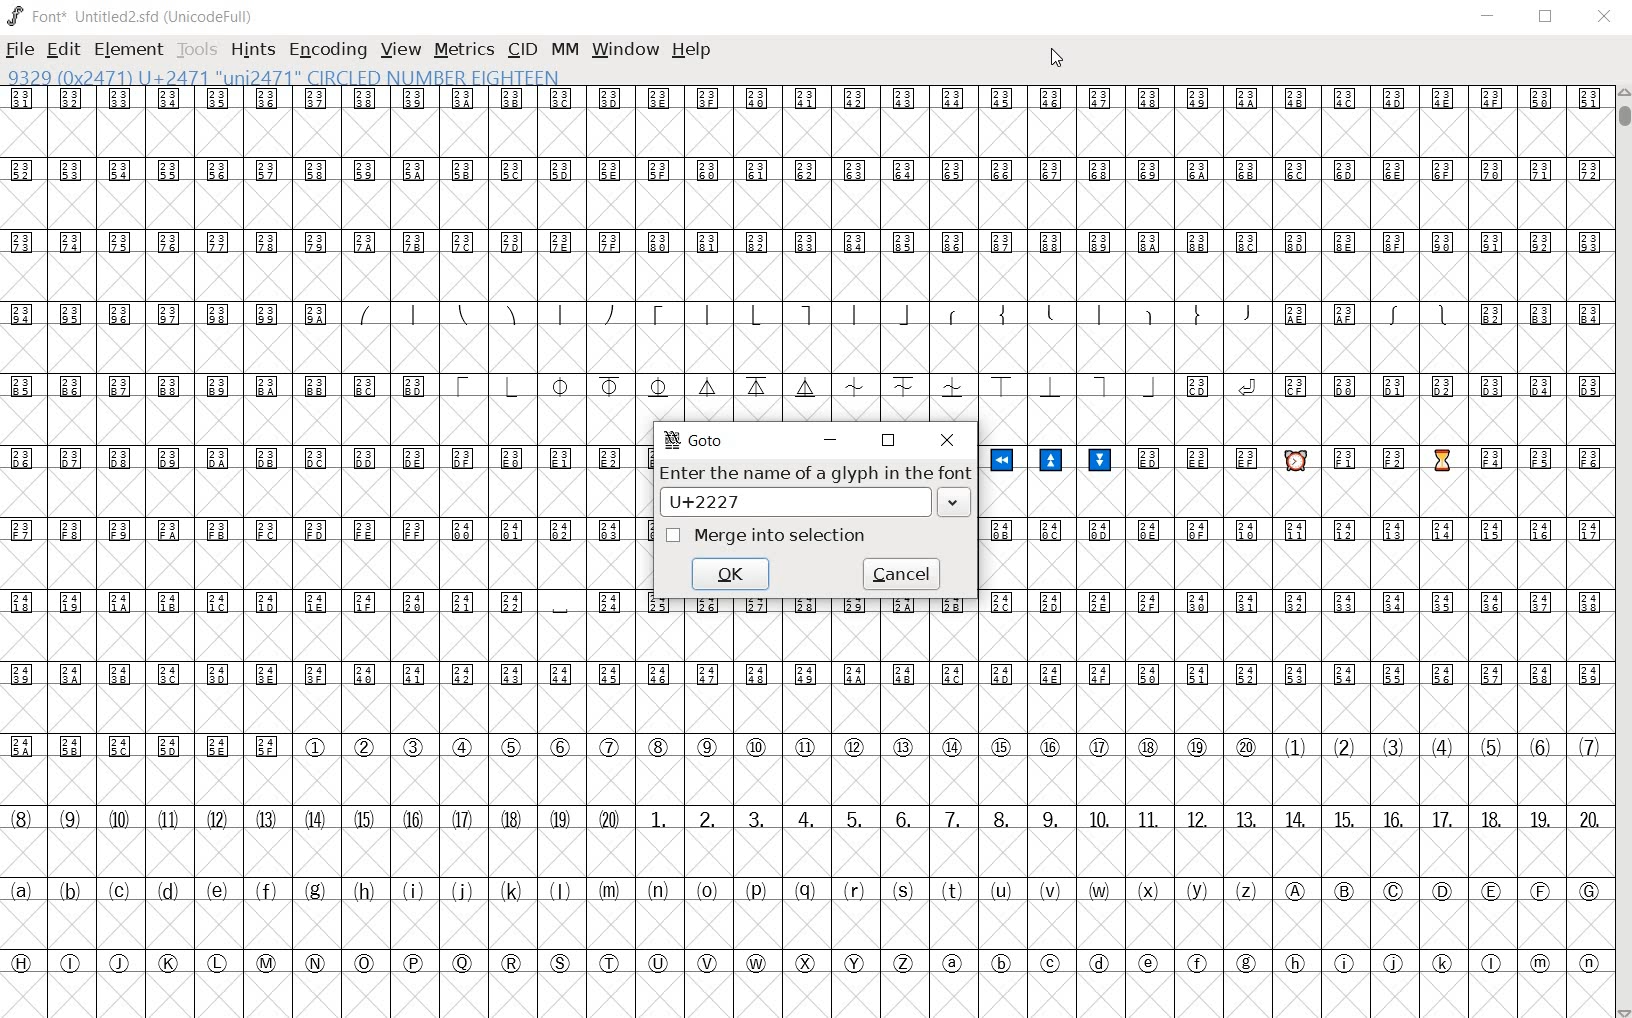  I want to click on glyph characters, so click(1292, 516).